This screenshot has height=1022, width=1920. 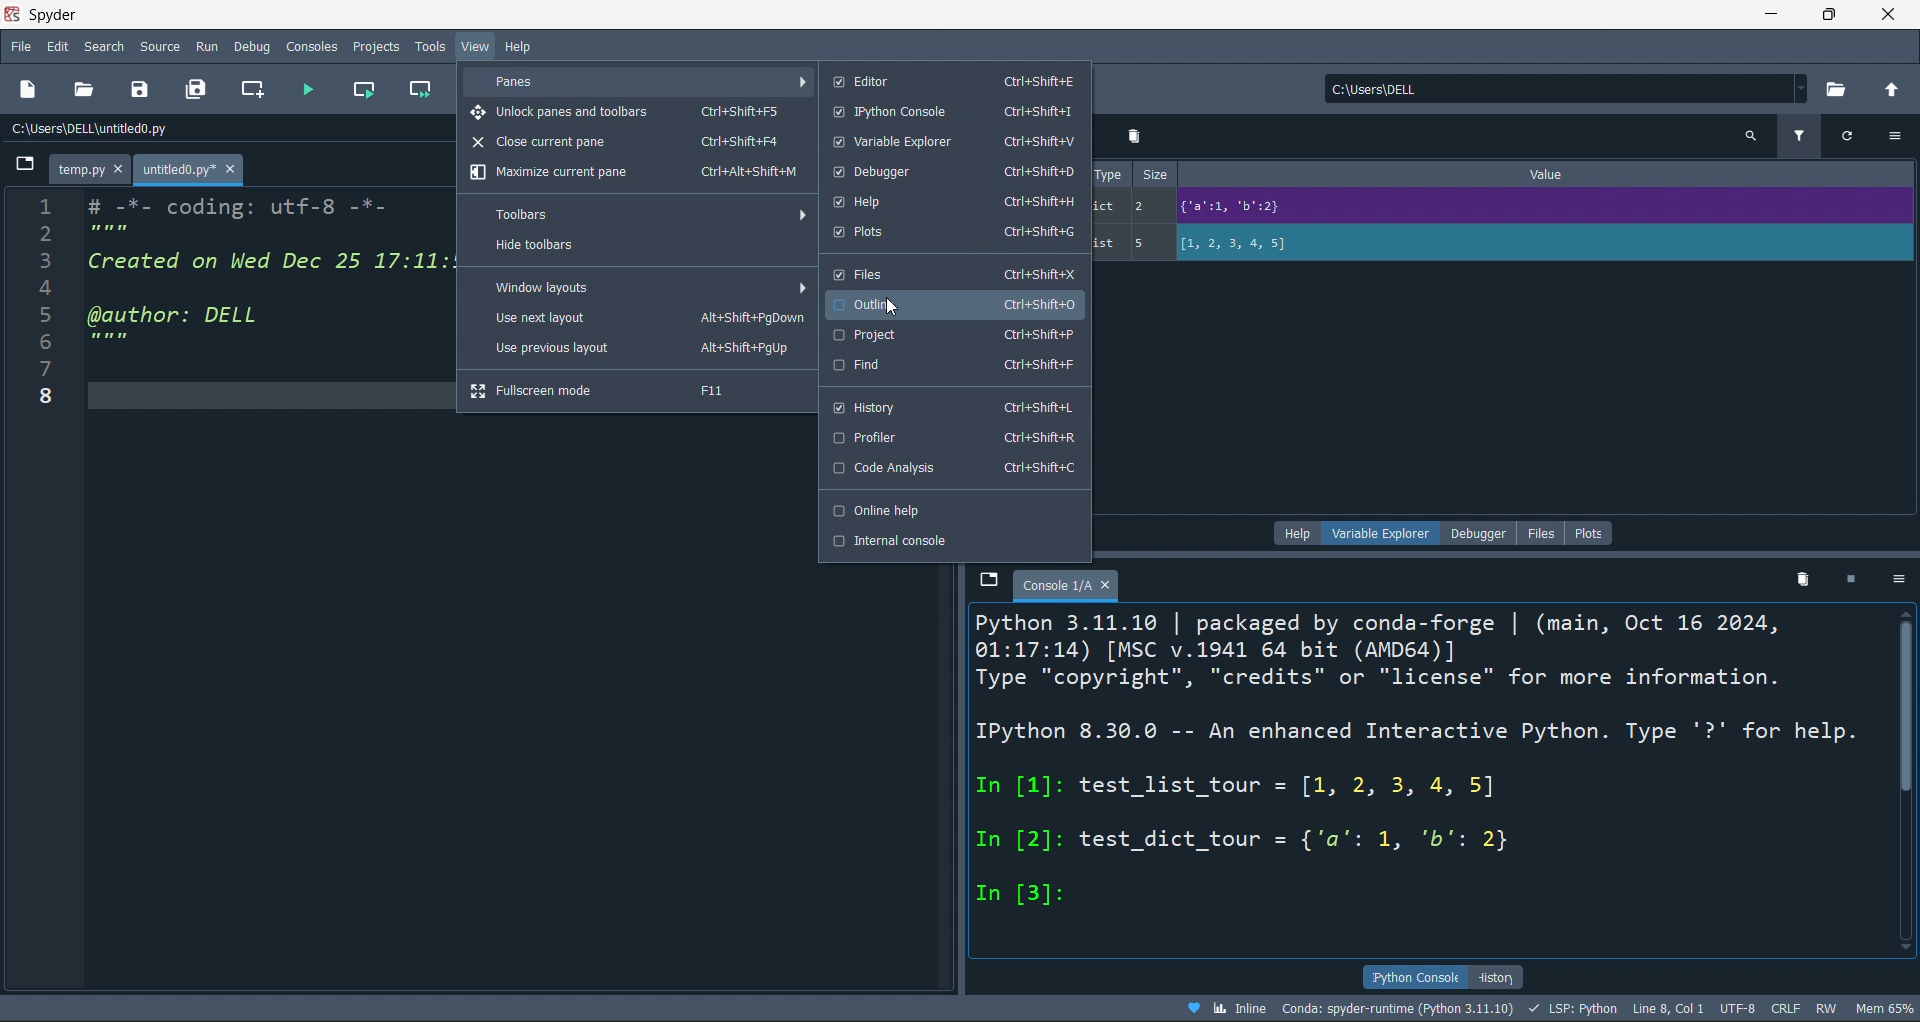 I want to click on profiler, so click(x=948, y=437).